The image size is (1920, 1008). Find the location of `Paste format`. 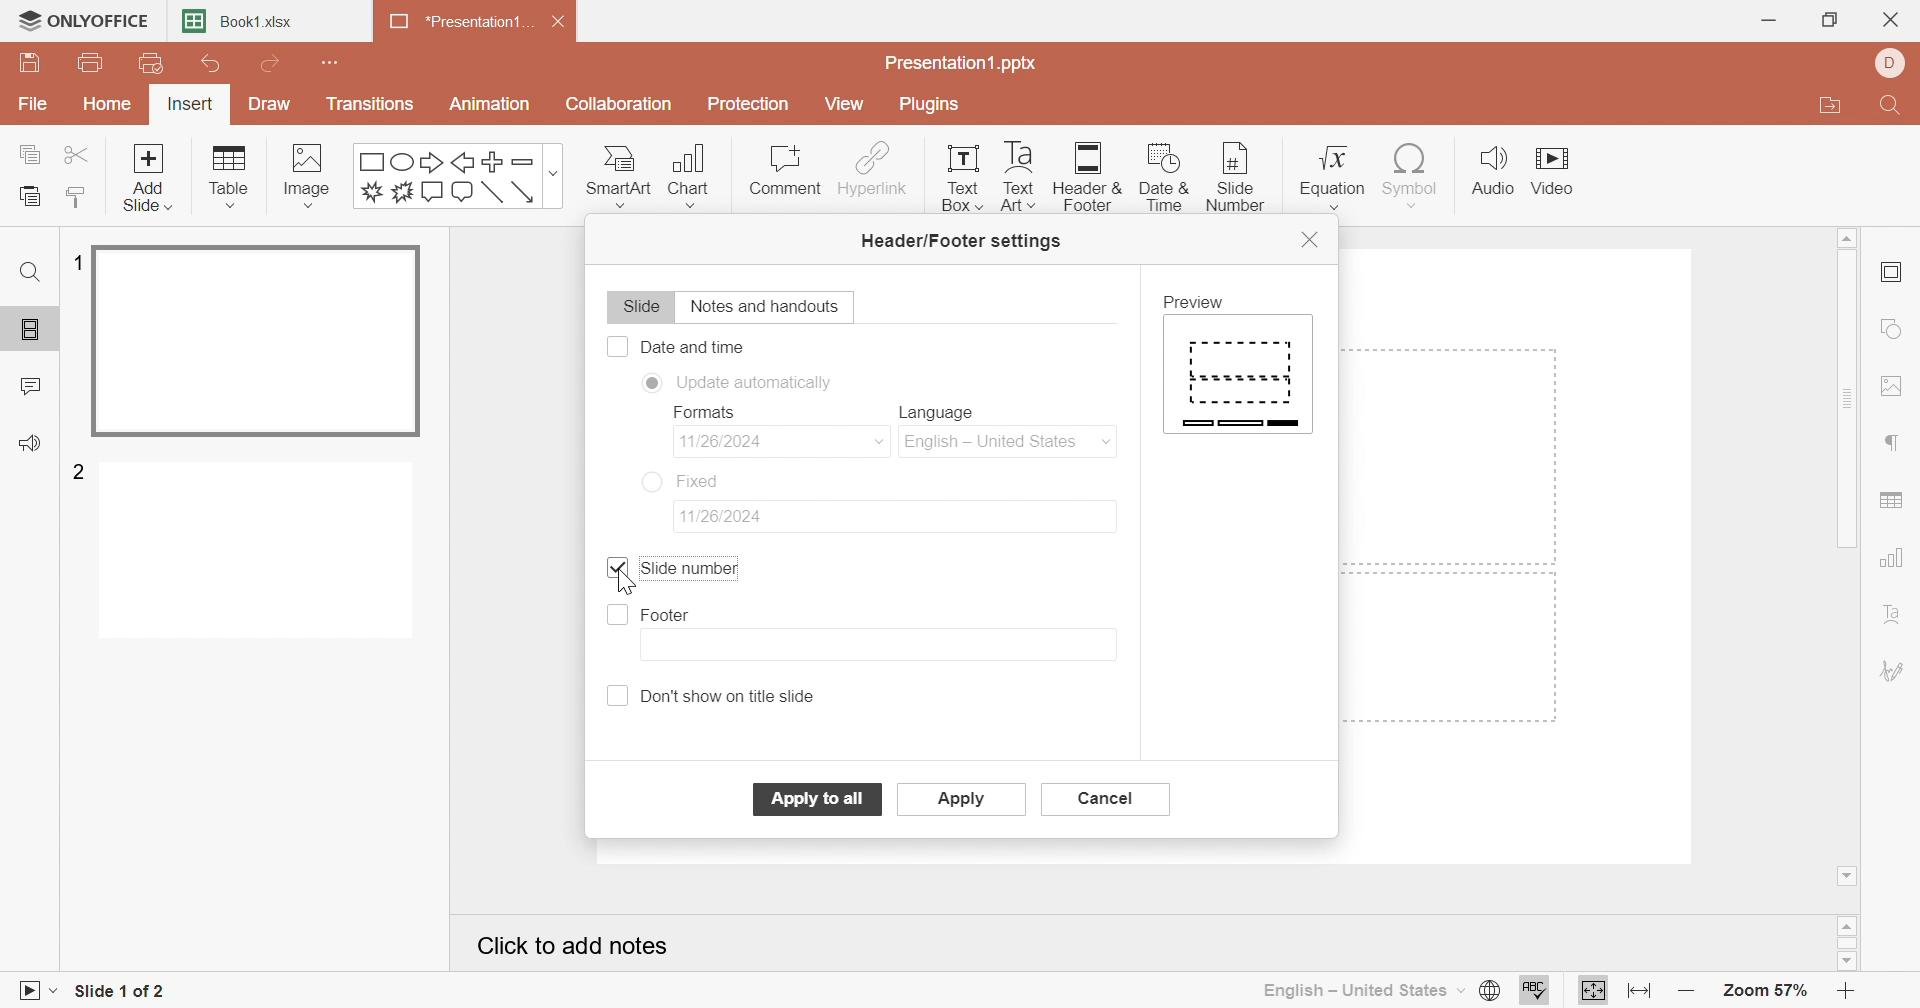

Paste format is located at coordinates (74, 196).